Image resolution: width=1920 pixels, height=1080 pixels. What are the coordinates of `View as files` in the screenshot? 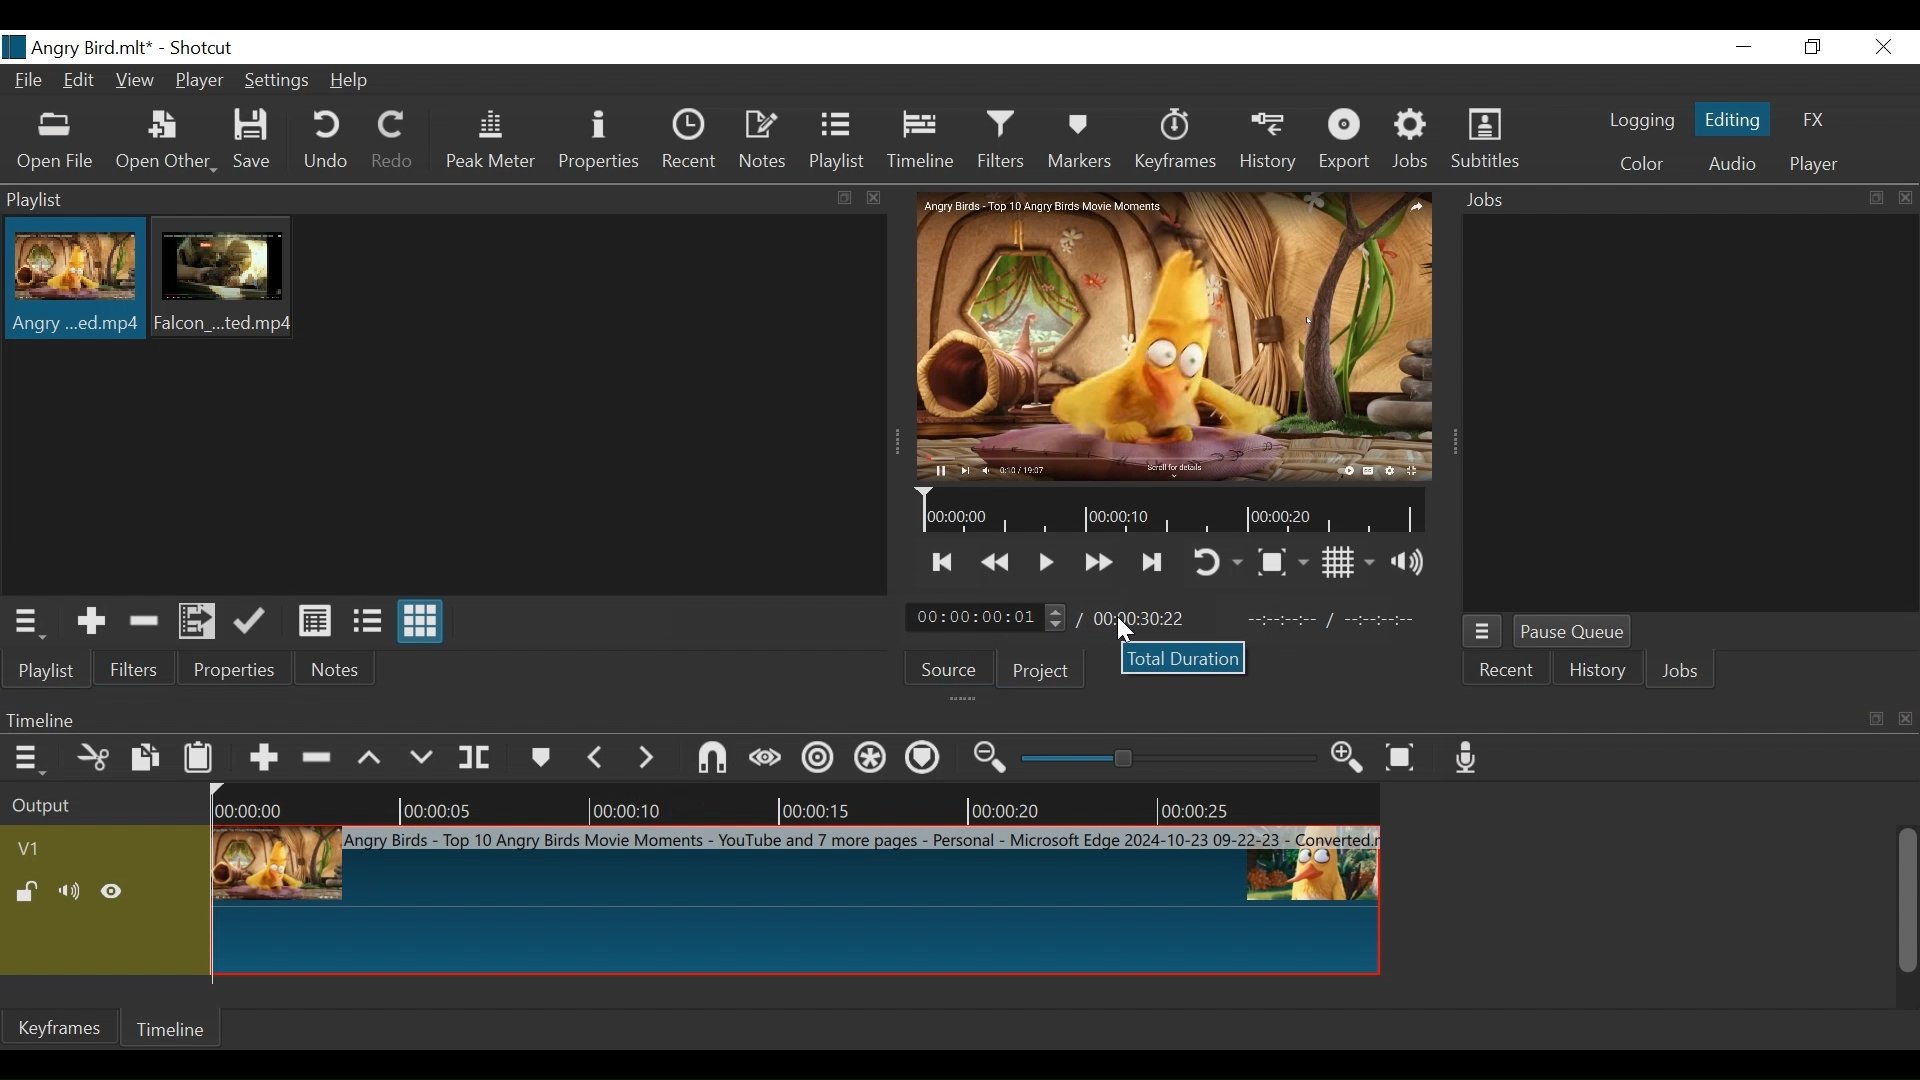 It's located at (369, 619).